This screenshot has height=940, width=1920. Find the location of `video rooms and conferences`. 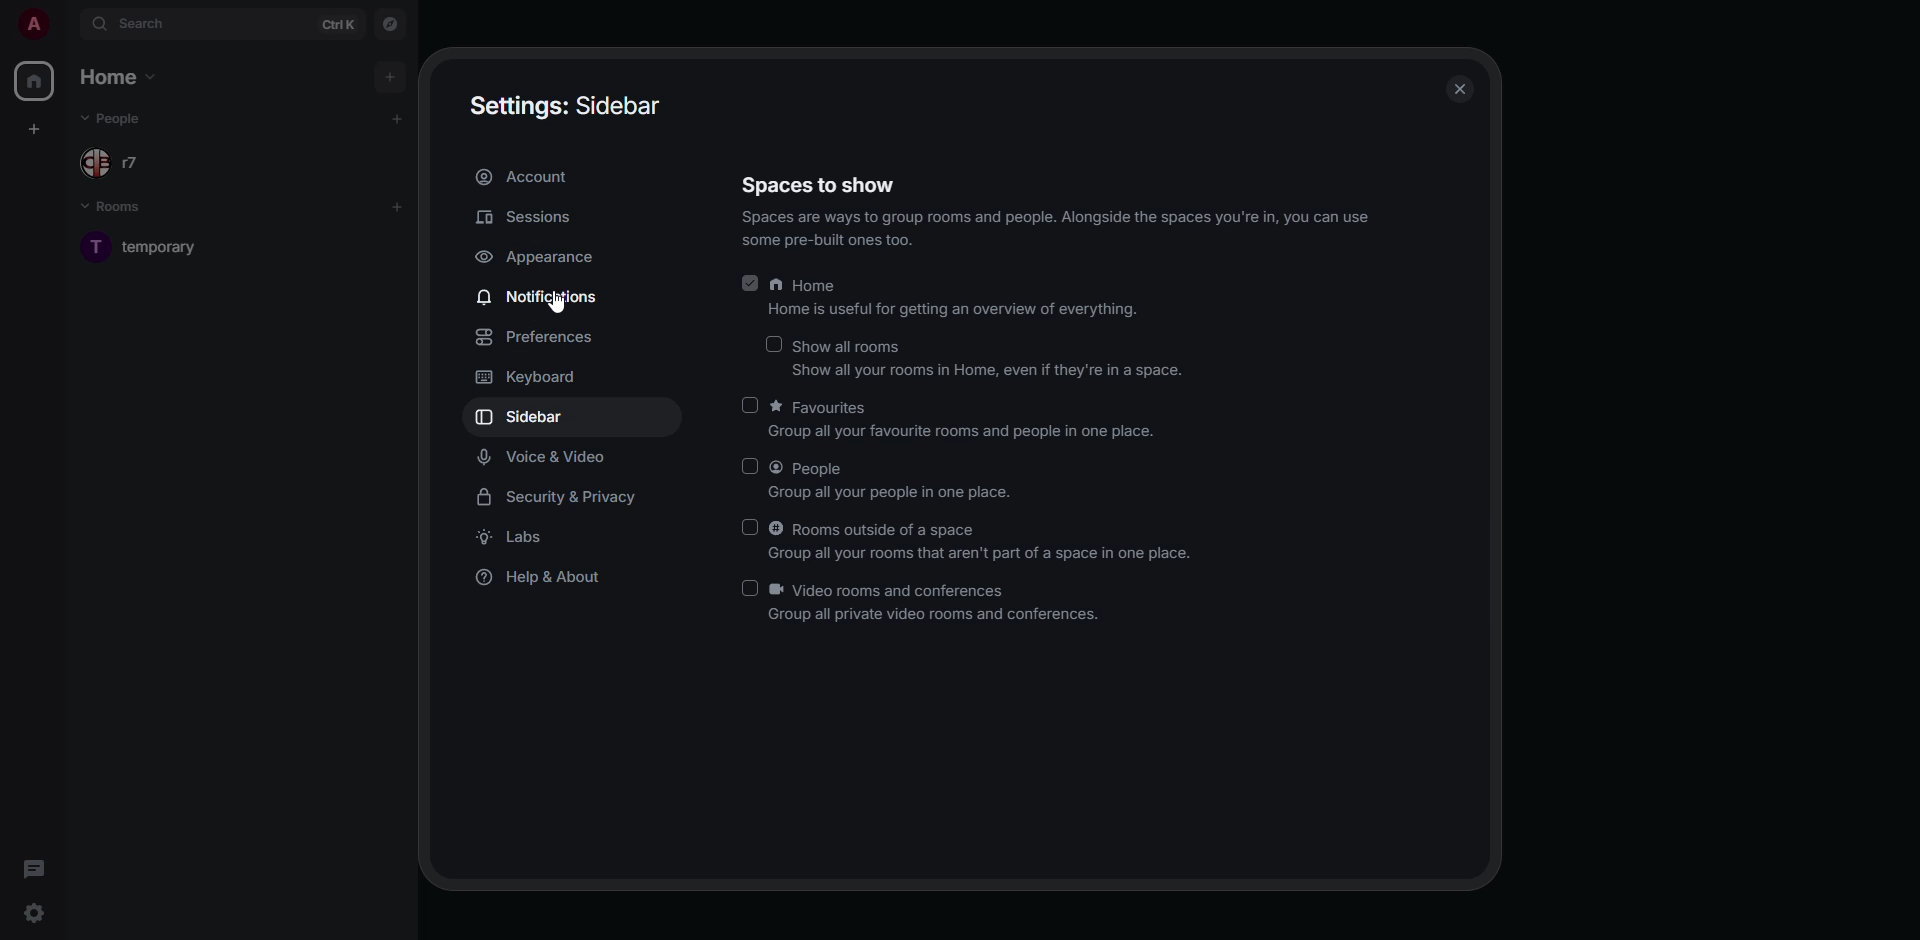

video rooms and conferences is located at coordinates (937, 605).